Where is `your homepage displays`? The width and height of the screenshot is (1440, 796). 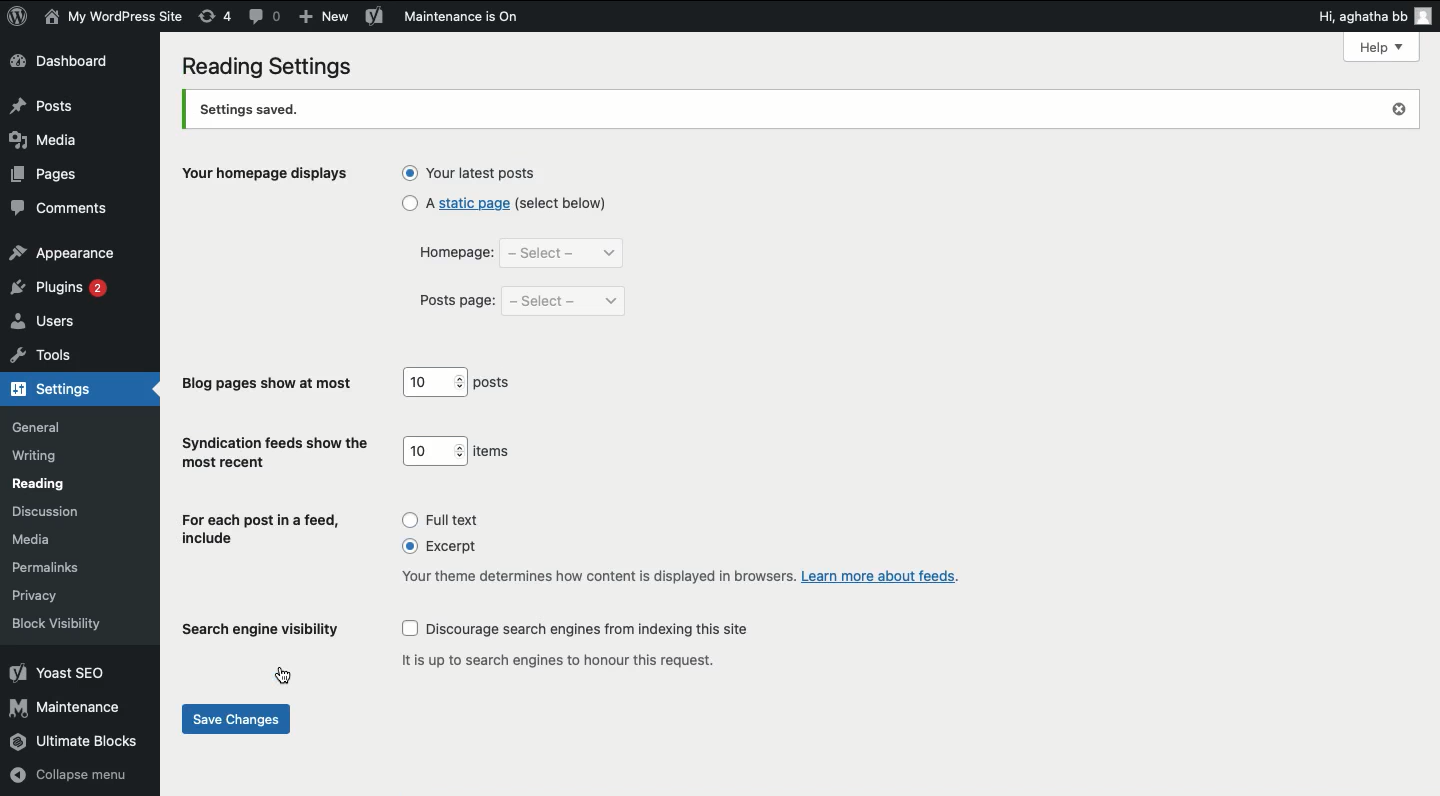
your homepage displays is located at coordinates (268, 176).